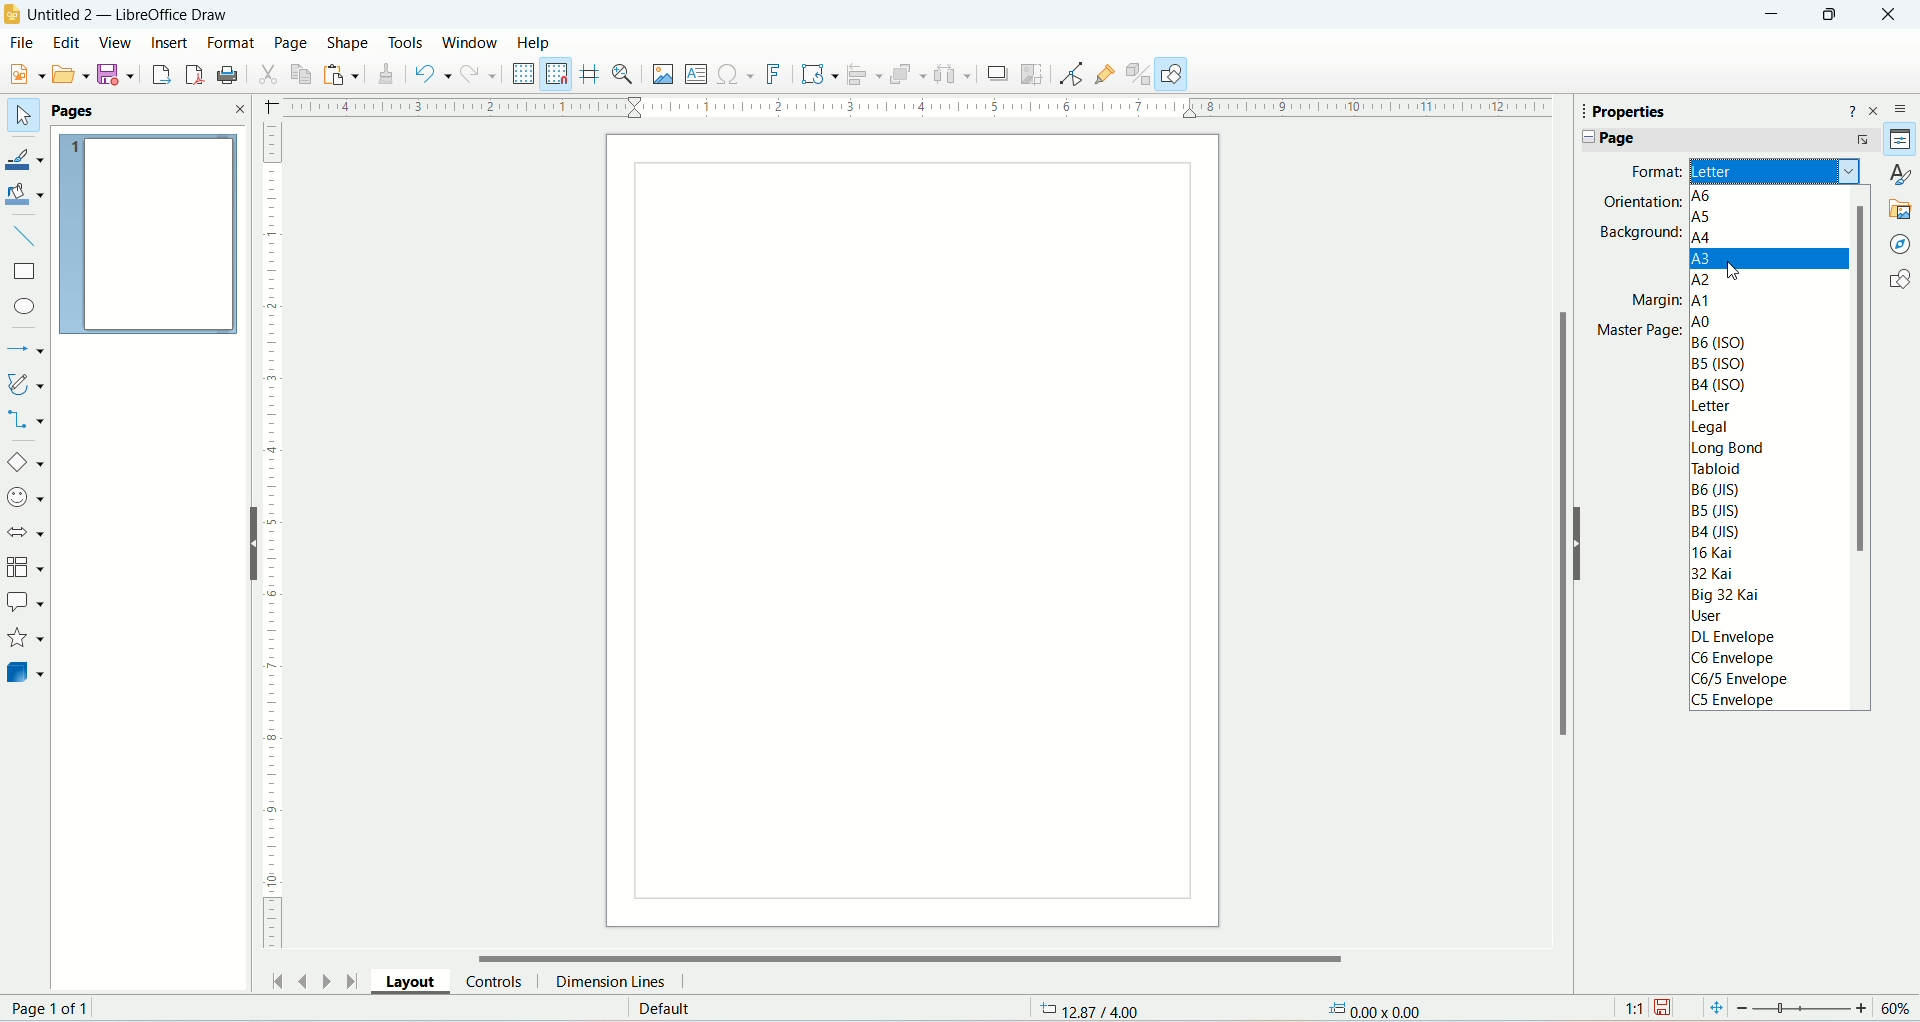  What do you see at coordinates (908, 957) in the screenshot?
I see `horizontal scroll bar` at bounding box center [908, 957].